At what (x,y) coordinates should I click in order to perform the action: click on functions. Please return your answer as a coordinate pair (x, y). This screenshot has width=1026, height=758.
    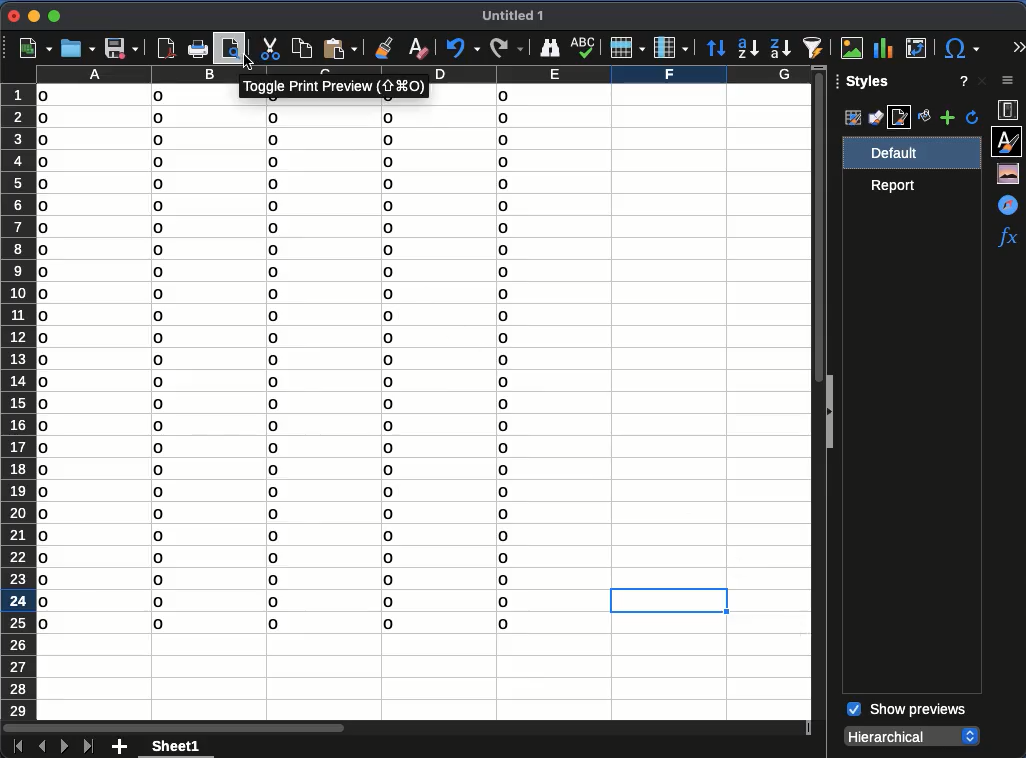
    Looking at the image, I should click on (1007, 239).